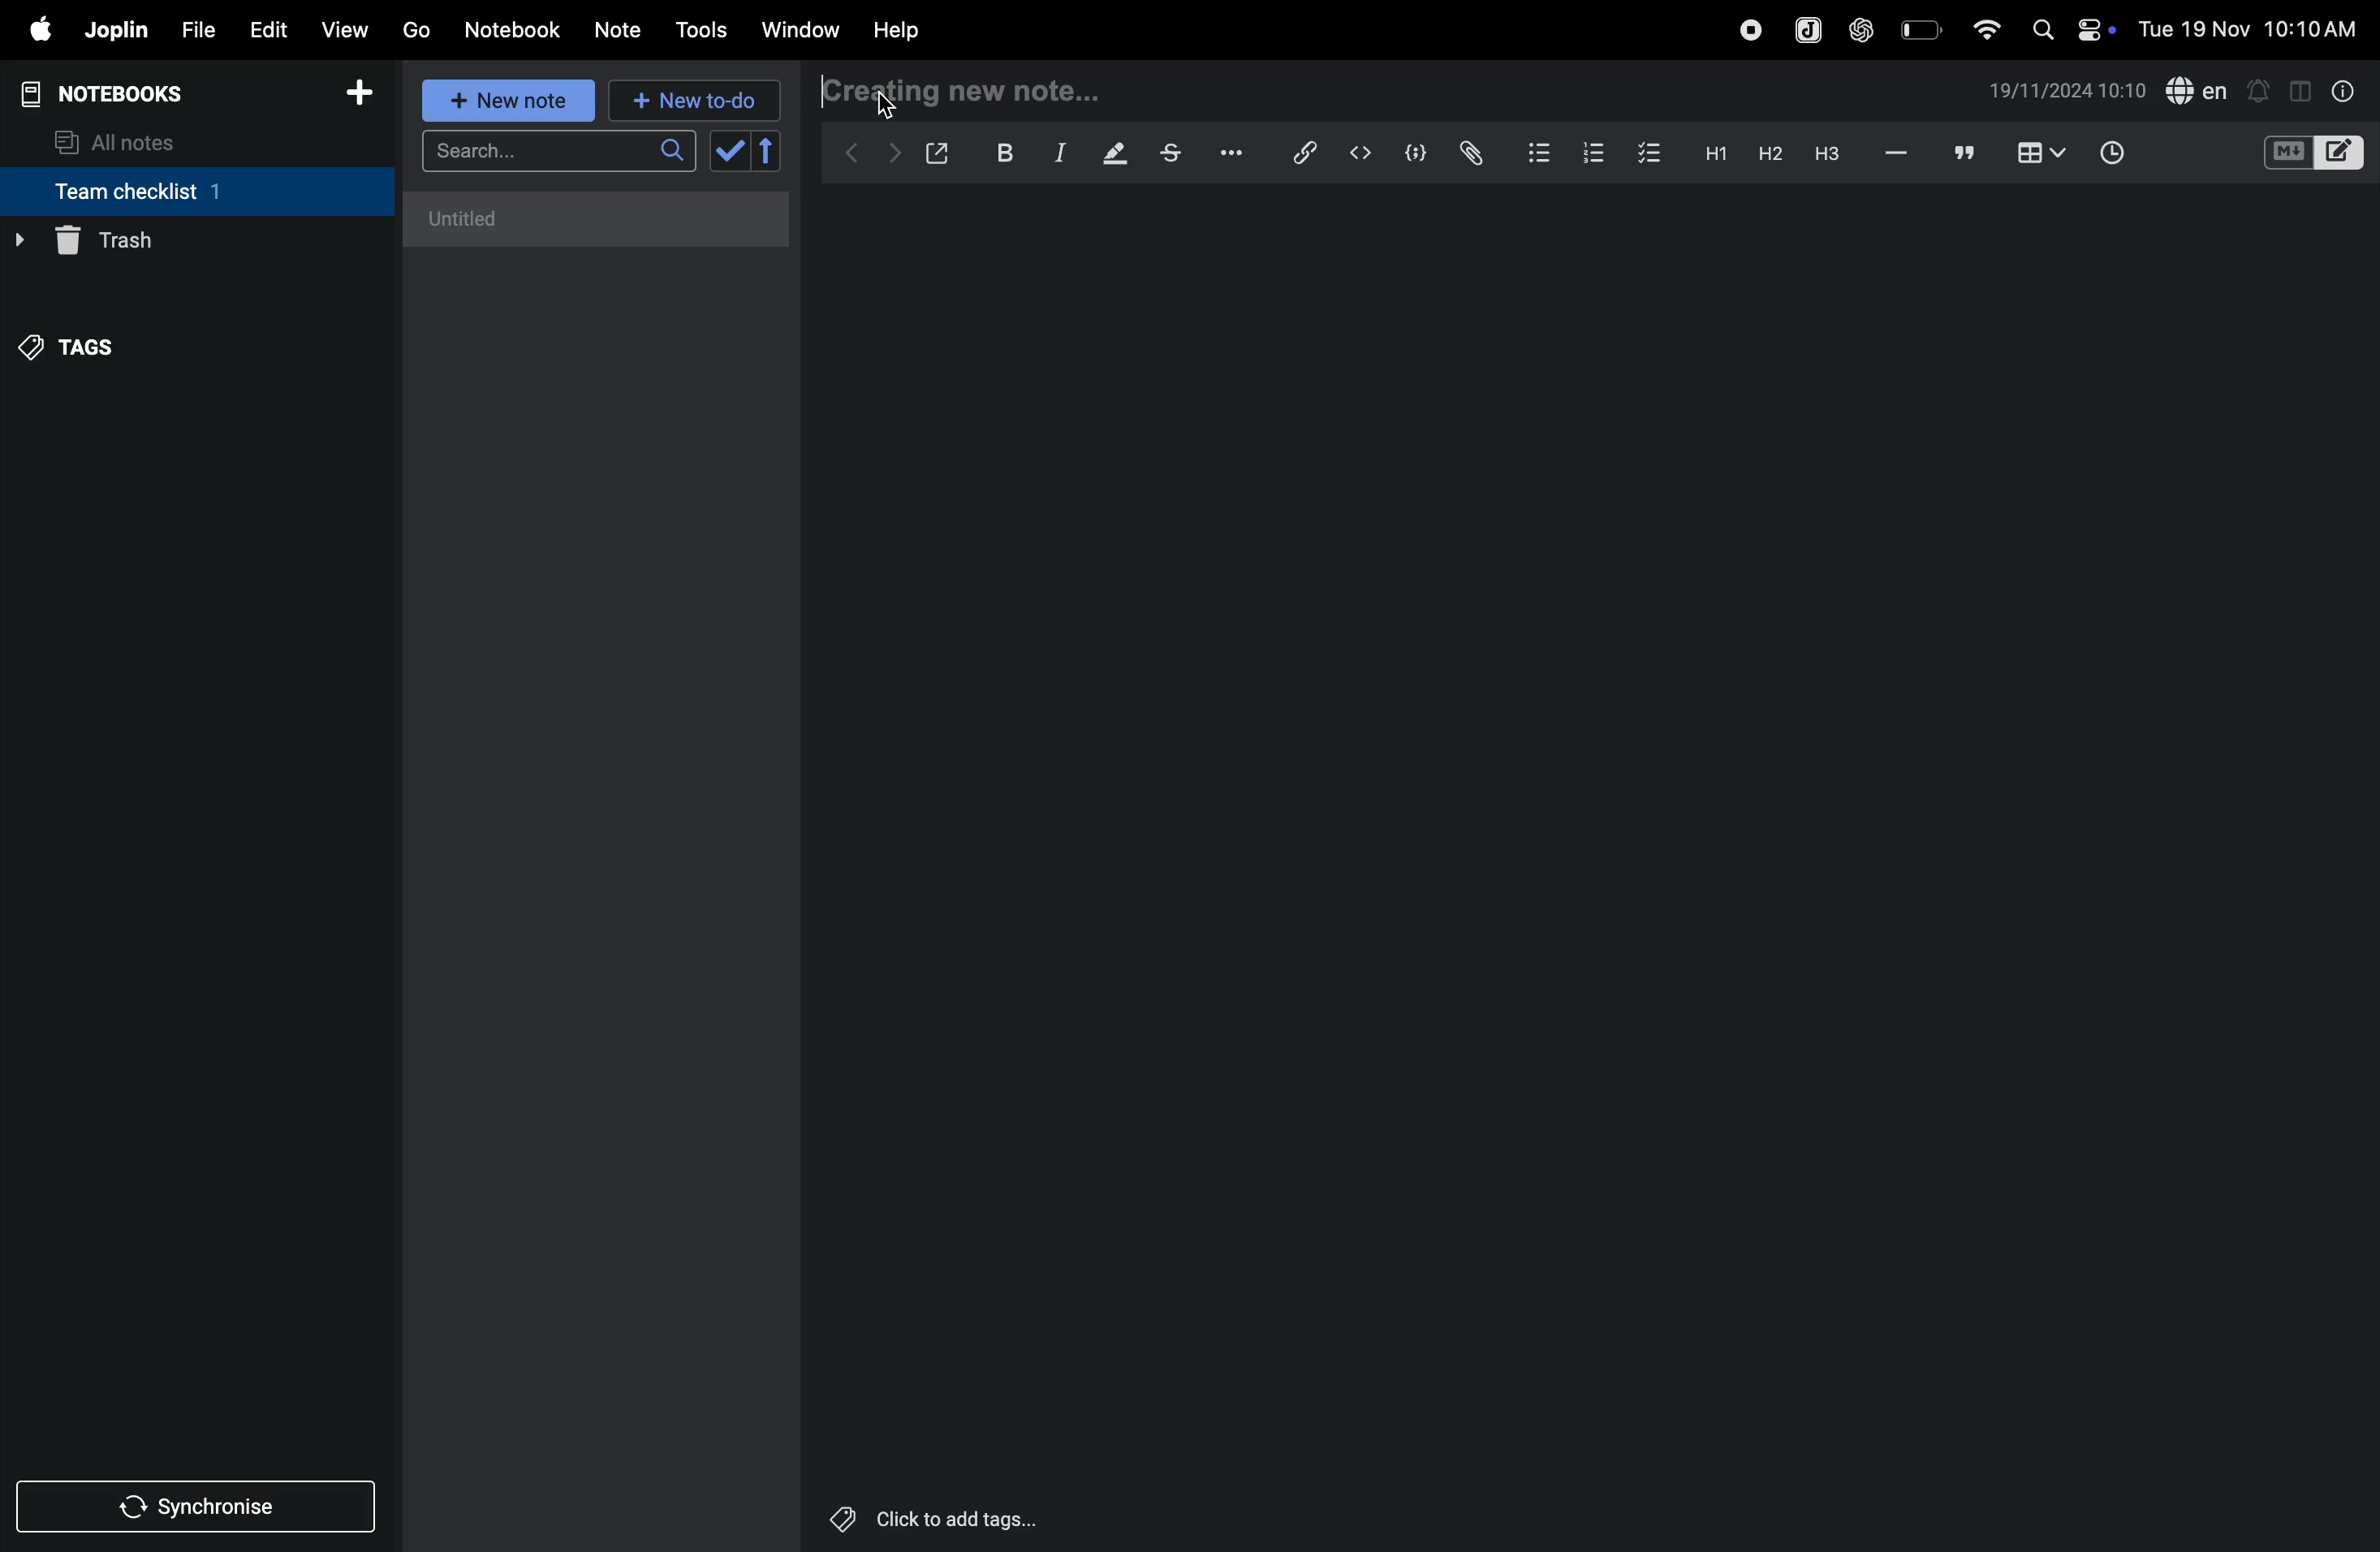 This screenshot has height=1552, width=2380. Describe the element at coordinates (1802, 27) in the screenshot. I see `joplin` at that location.